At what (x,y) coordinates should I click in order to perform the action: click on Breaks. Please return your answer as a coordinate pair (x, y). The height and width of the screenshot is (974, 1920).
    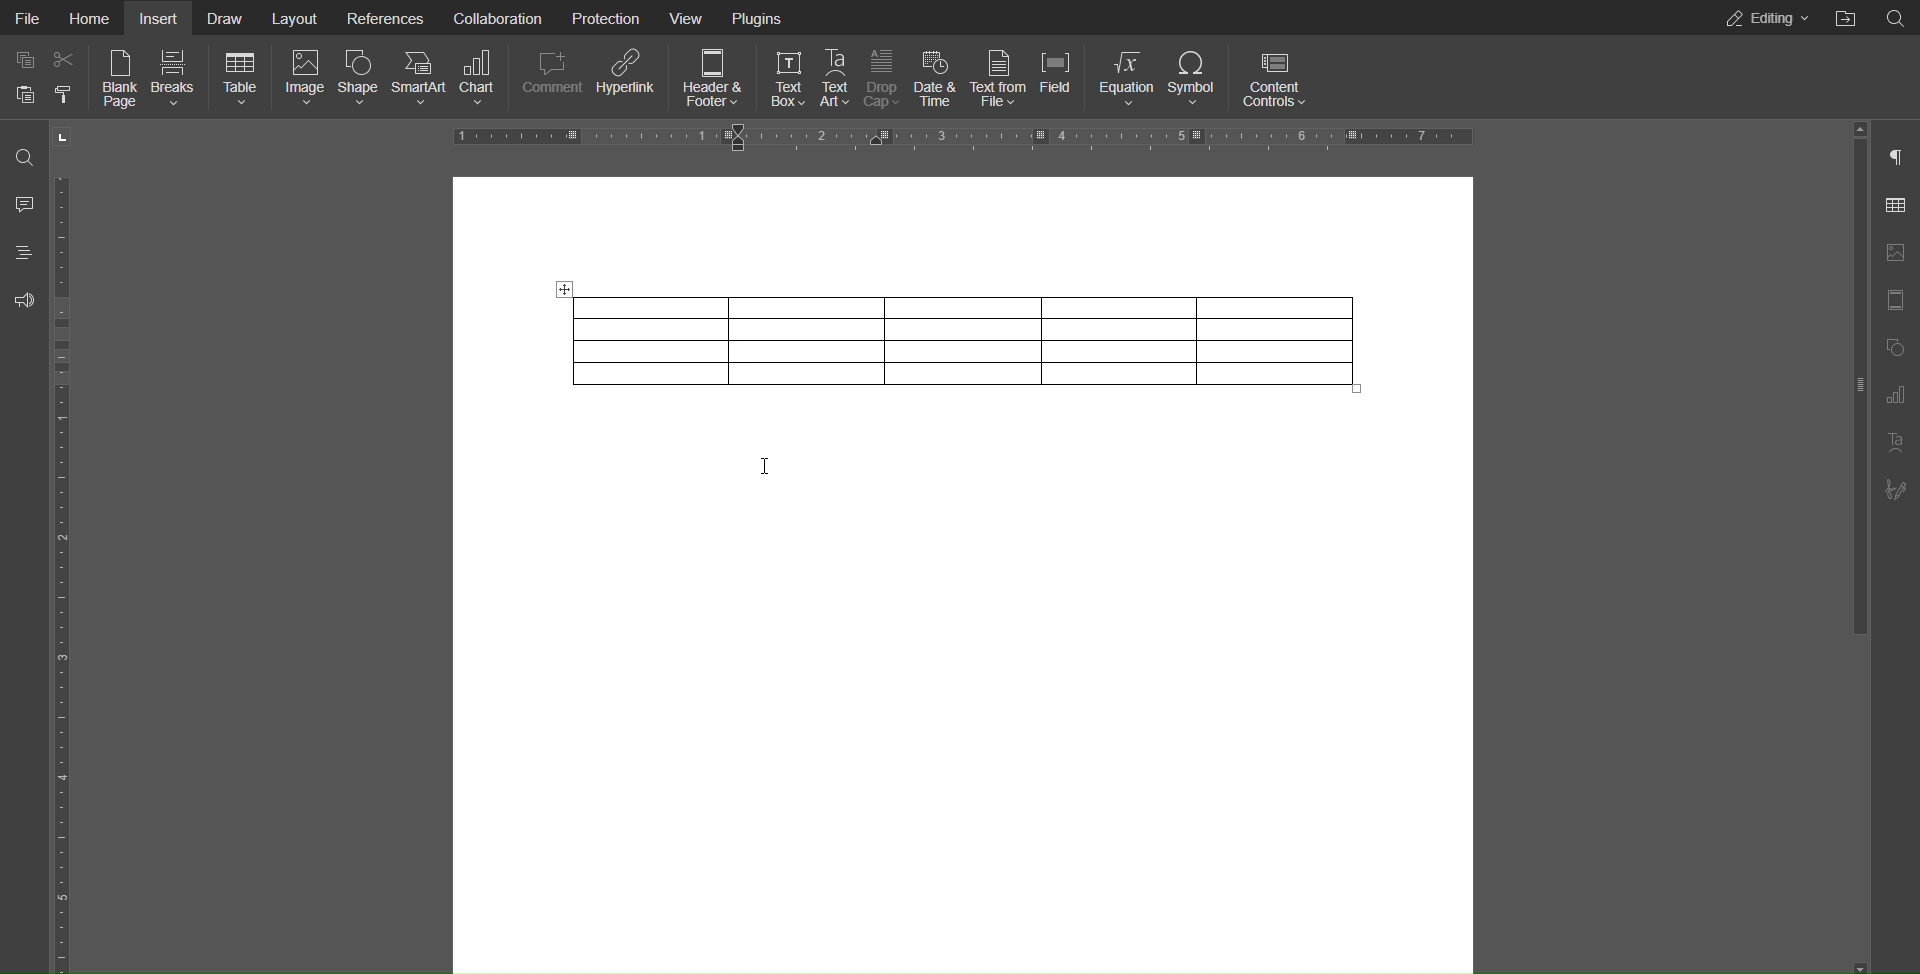
    Looking at the image, I should click on (175, 78).